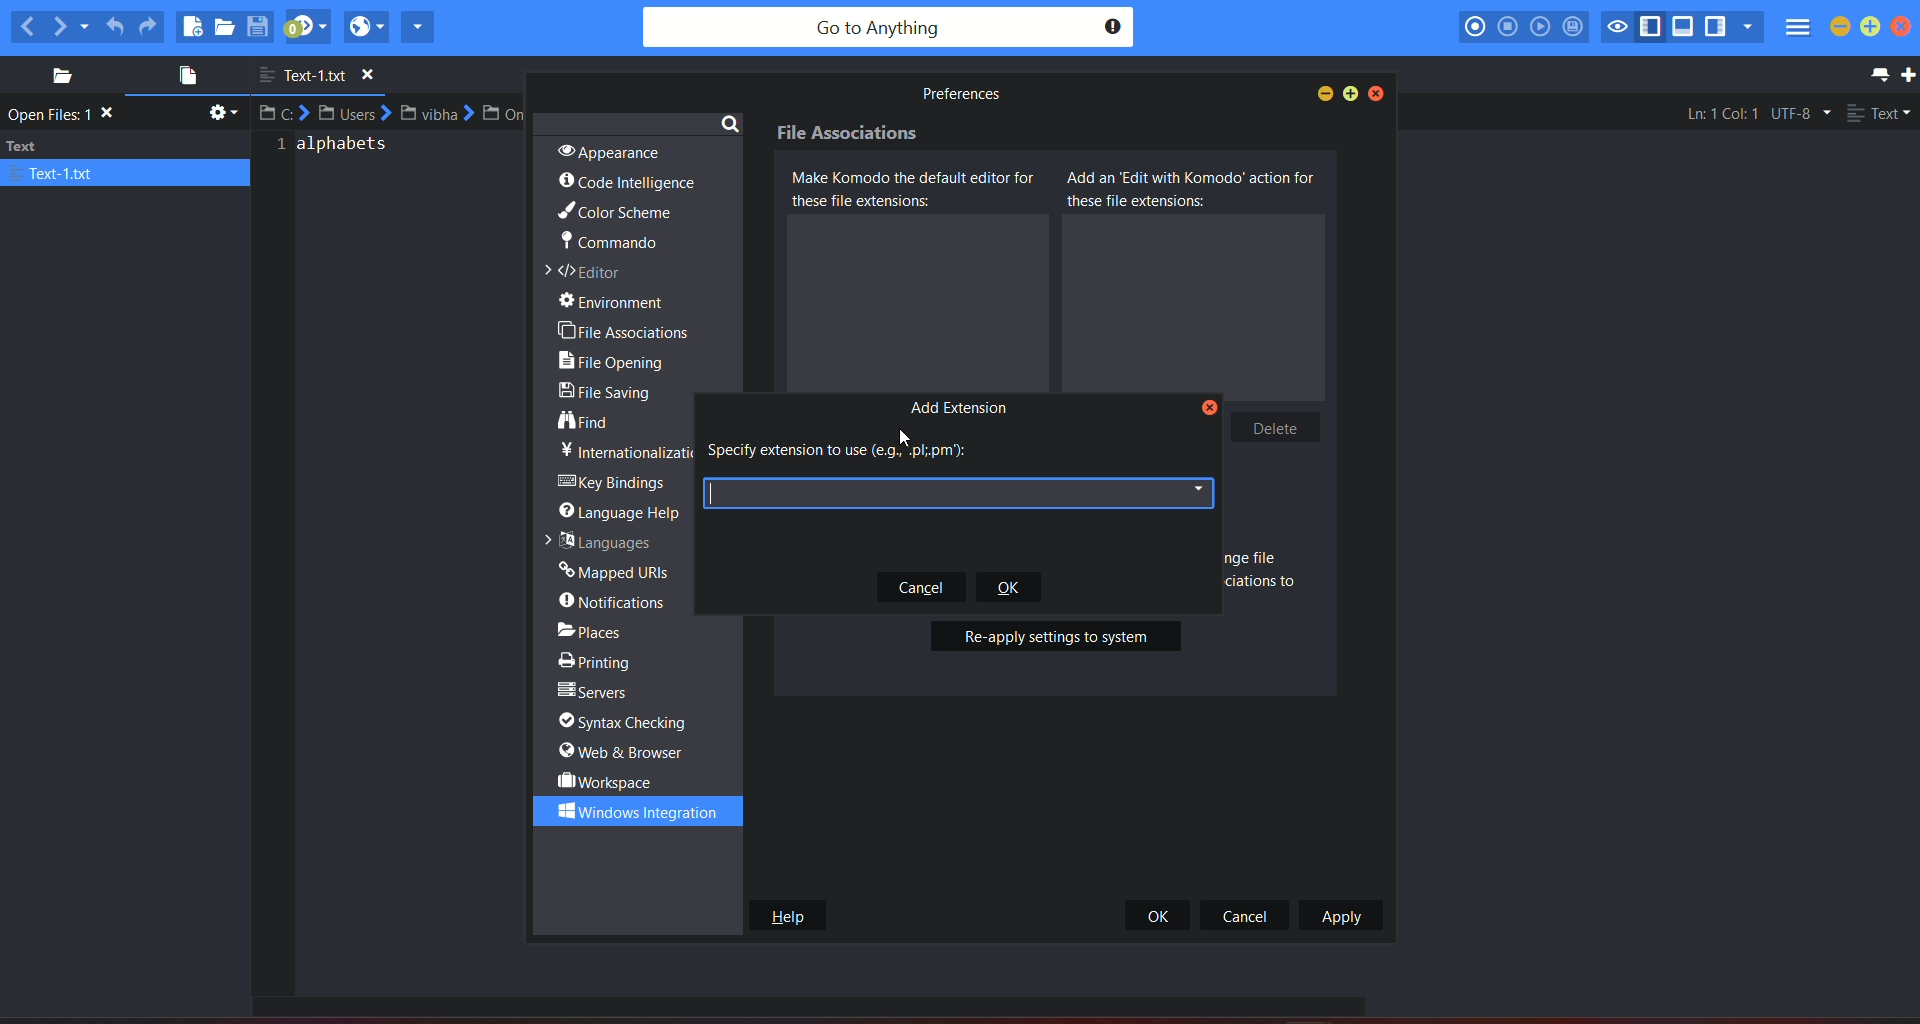 The image size is (1920, 1024). I want to click on view in browser, so click(366, 26).